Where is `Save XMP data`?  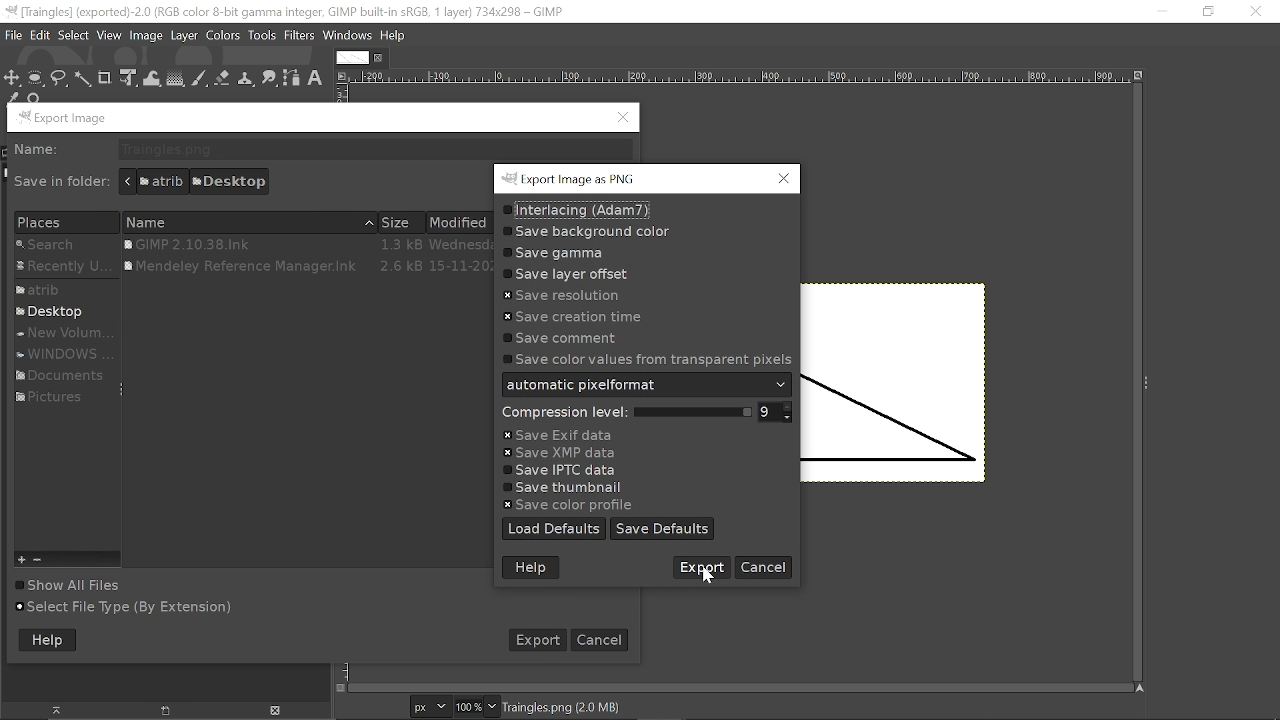 Save XMP data is located at coordinates (562, 454).